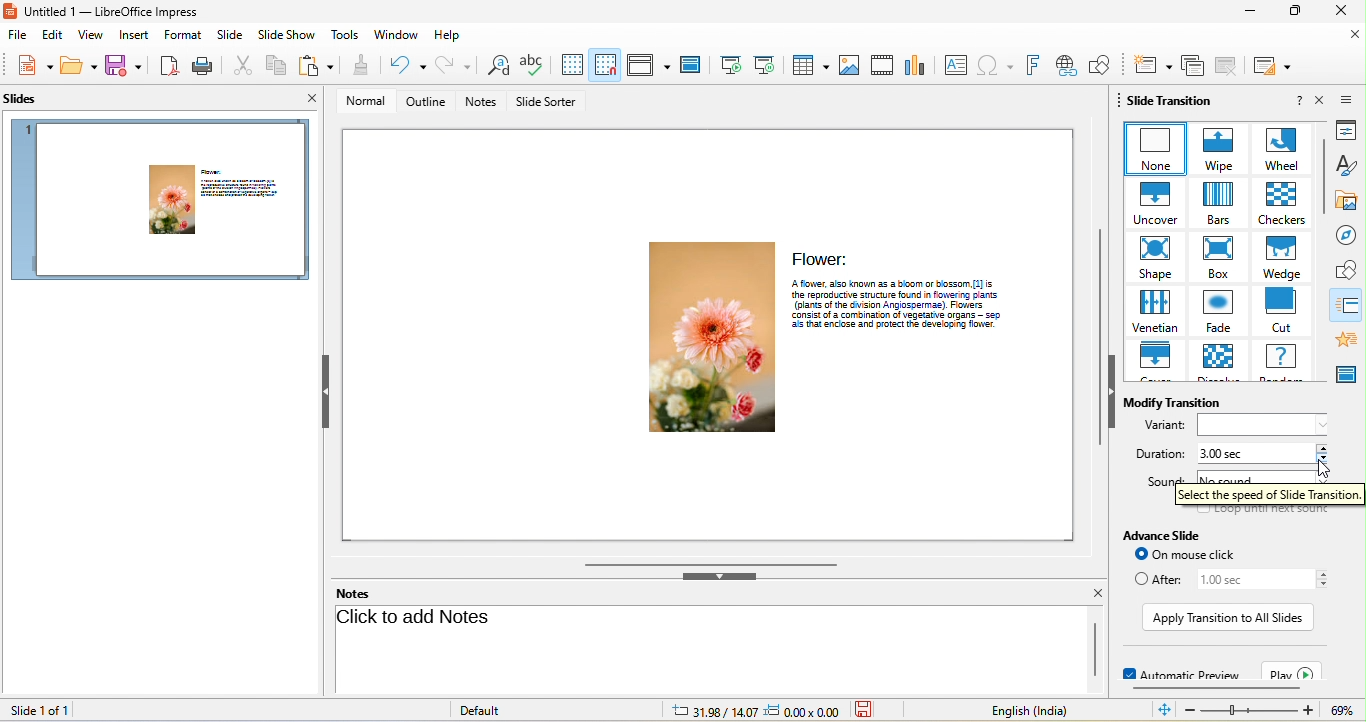 The width and height of the screenshot is (1366, 722). Describe the element at coordinates (1170, 535) in the screenshot. I see `advance slide` at that location.